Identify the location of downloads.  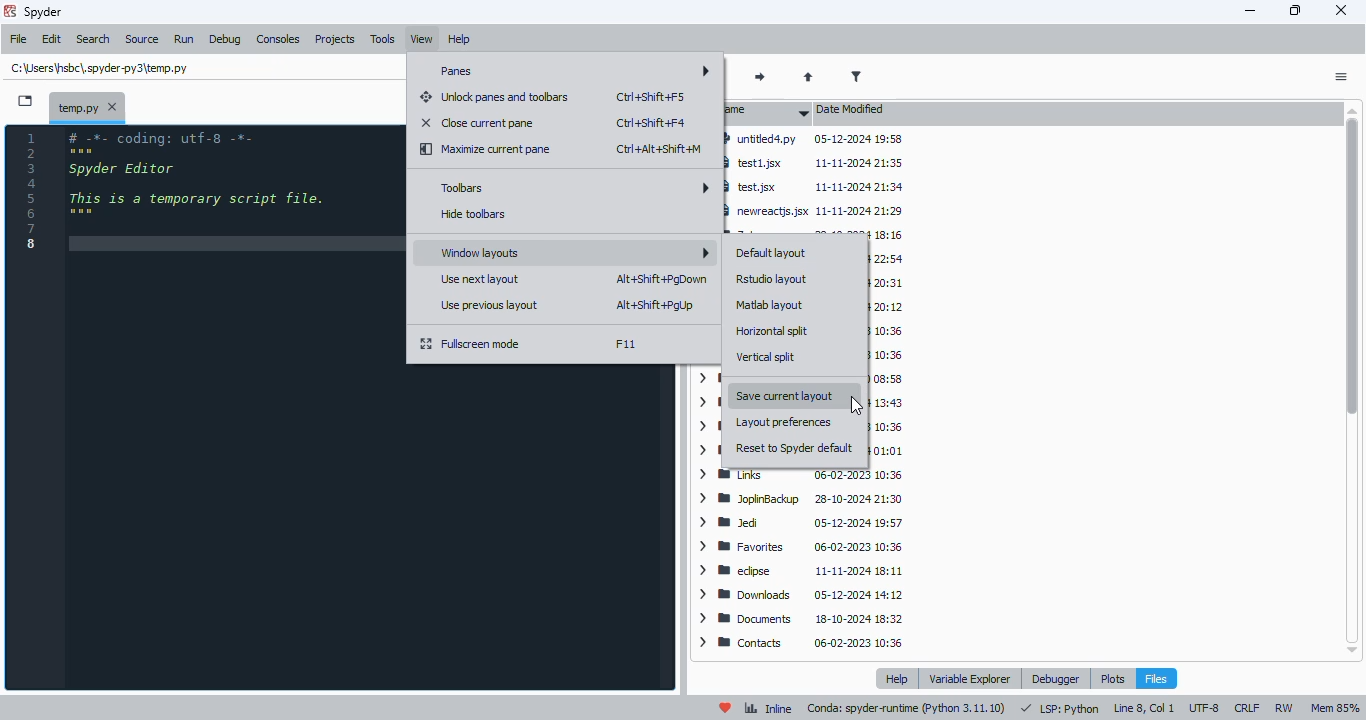
(802, 594).